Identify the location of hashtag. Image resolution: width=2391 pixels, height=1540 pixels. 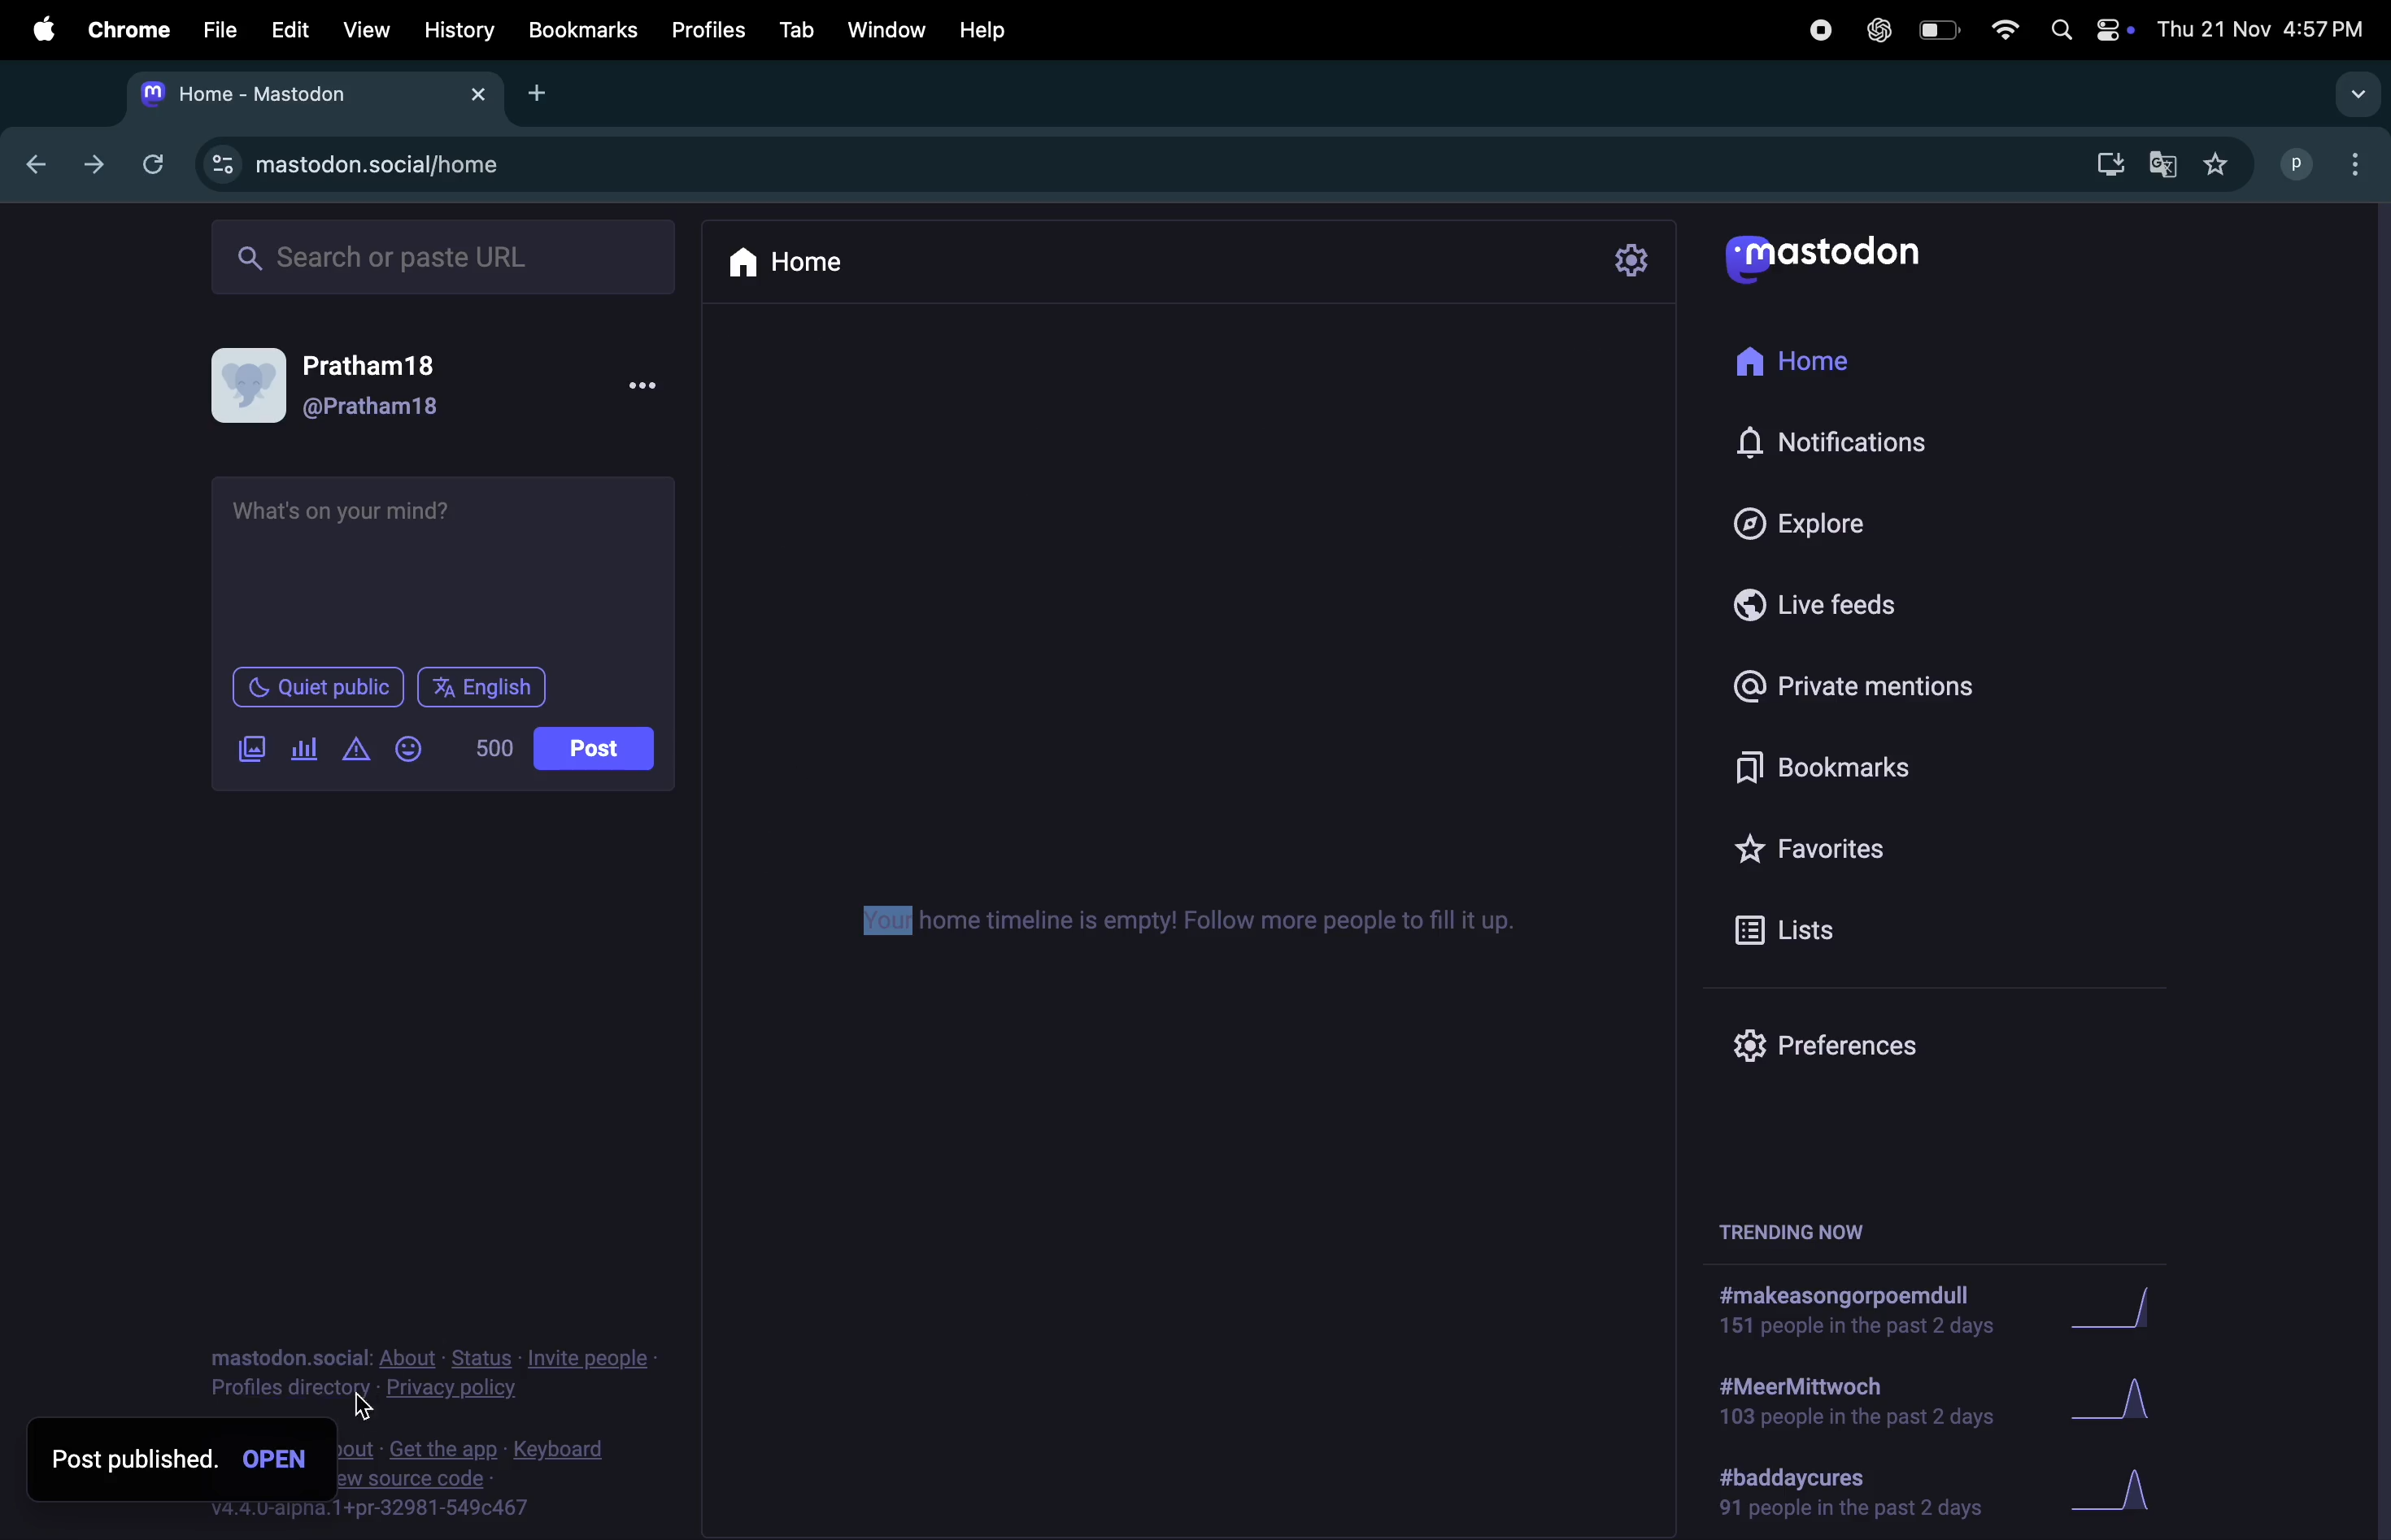
(1857, 1494).